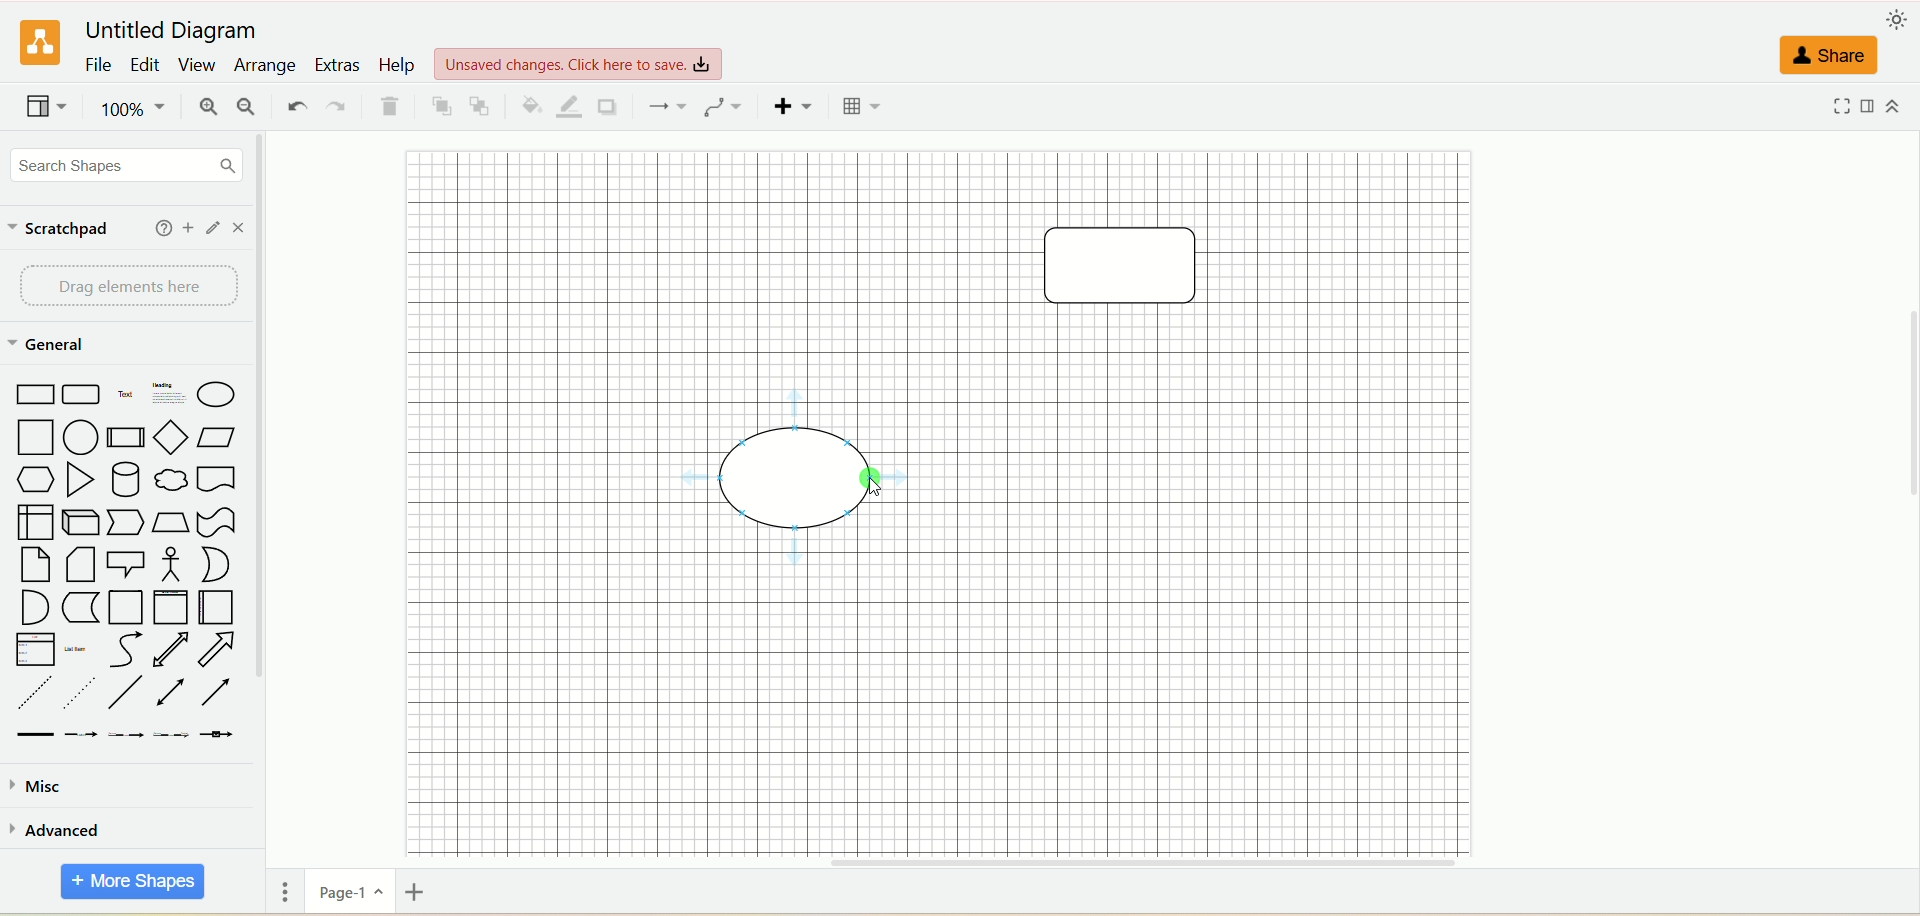  What do you see at coordinates (239, 228) in the screenshot?
I see `close` at bounding box center [239, 228].